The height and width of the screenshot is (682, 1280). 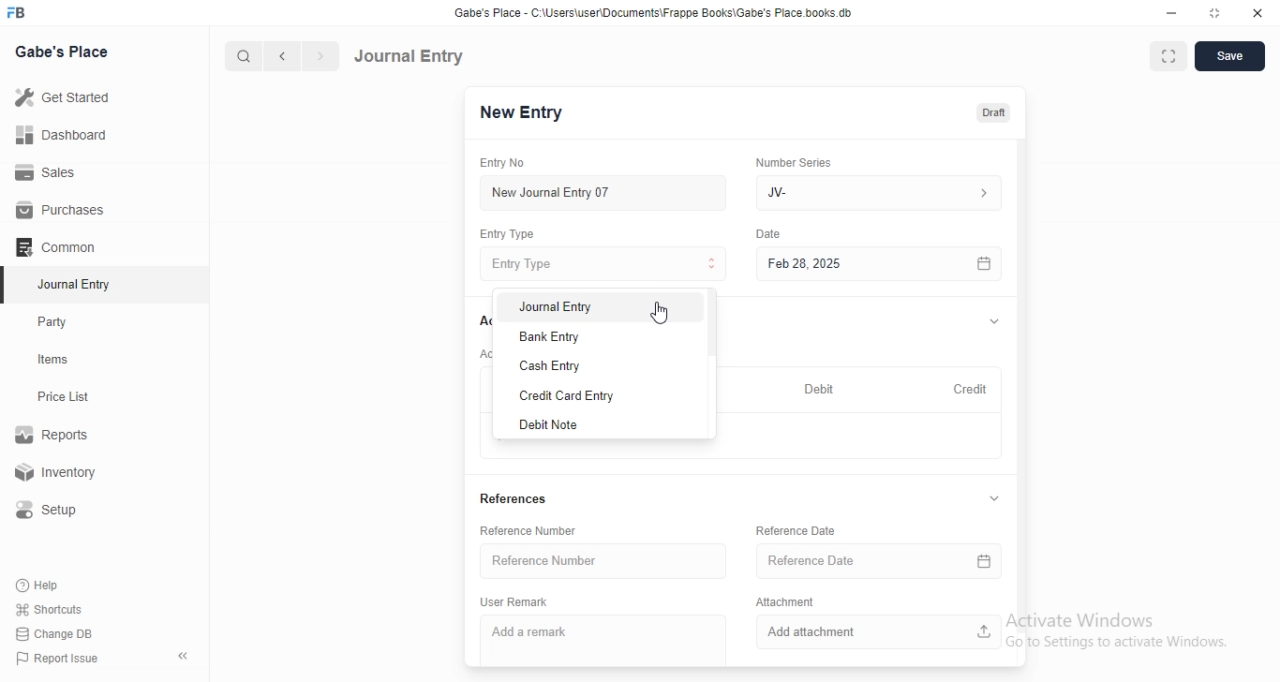 What do you see at coordinates (49, 608) in the screenshot?
I see `Shortcuts` at bounding box center [49, 608].